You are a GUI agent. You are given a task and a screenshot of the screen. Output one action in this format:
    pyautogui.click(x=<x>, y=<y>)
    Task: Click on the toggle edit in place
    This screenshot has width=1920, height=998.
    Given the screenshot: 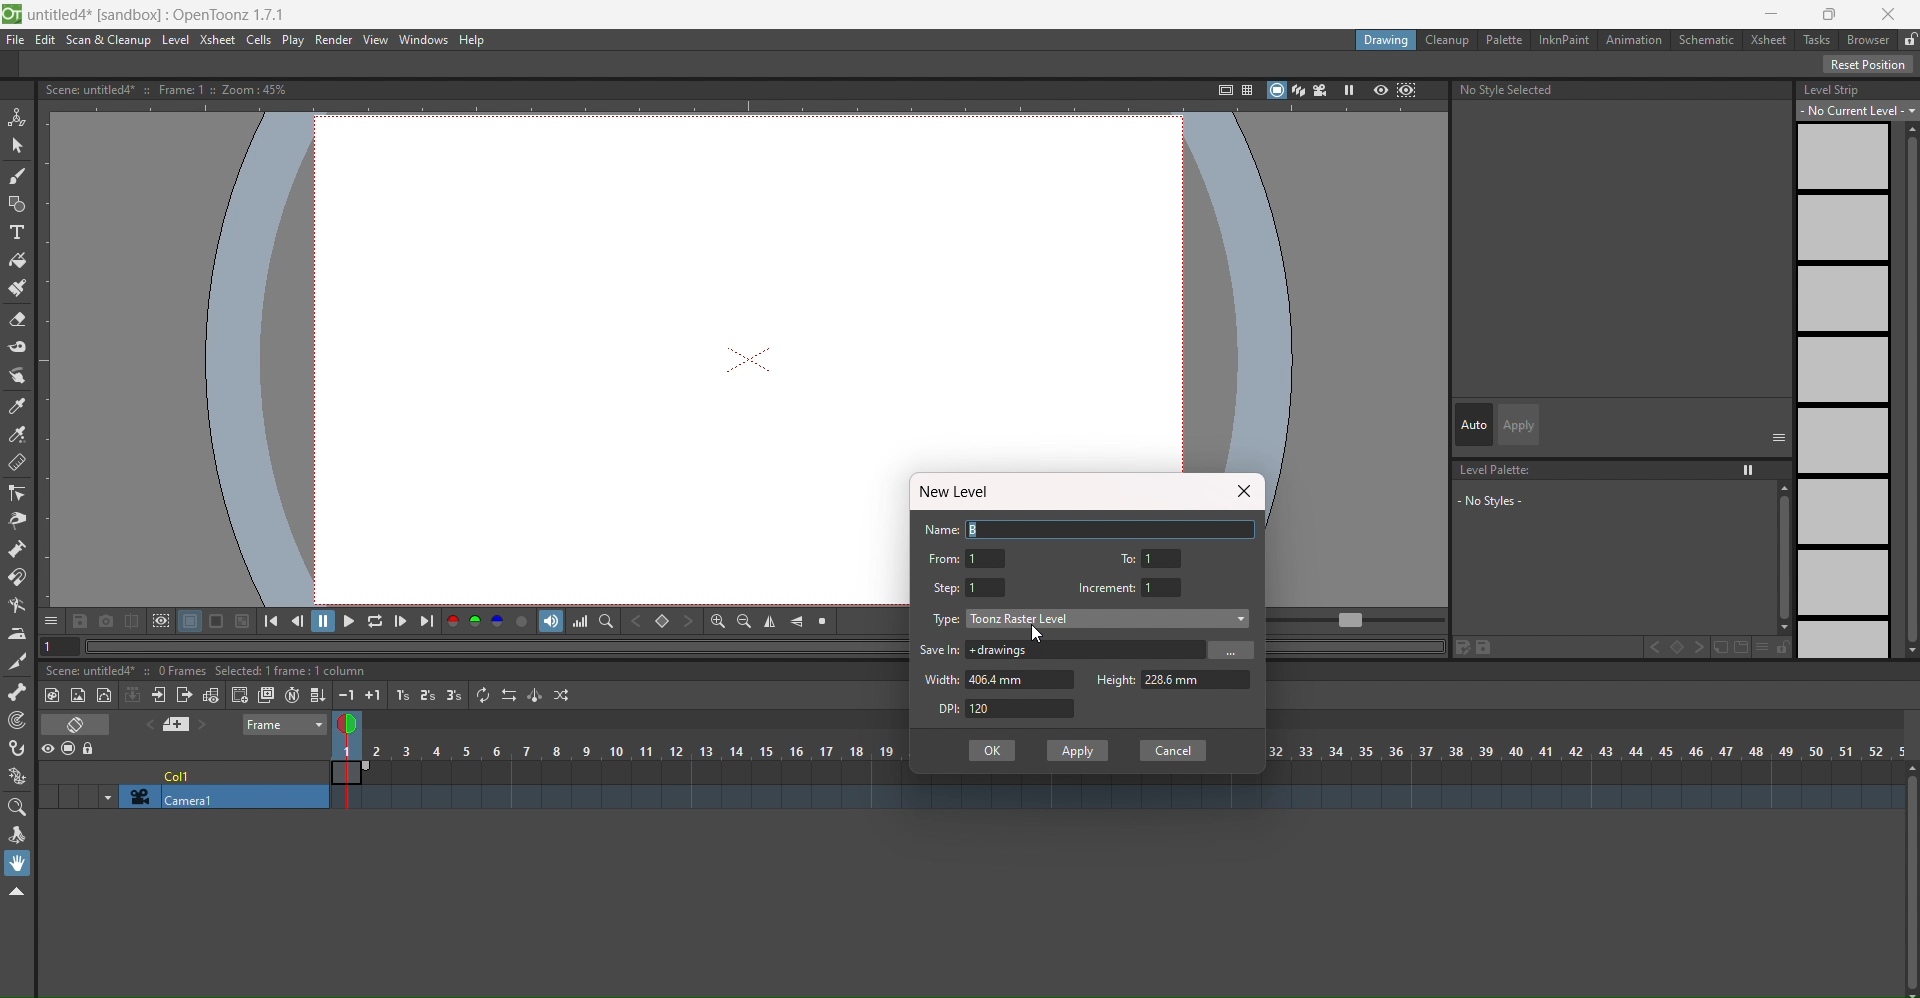 What is the action you would take?
    pyautogui.click(x=209, y=694)
    